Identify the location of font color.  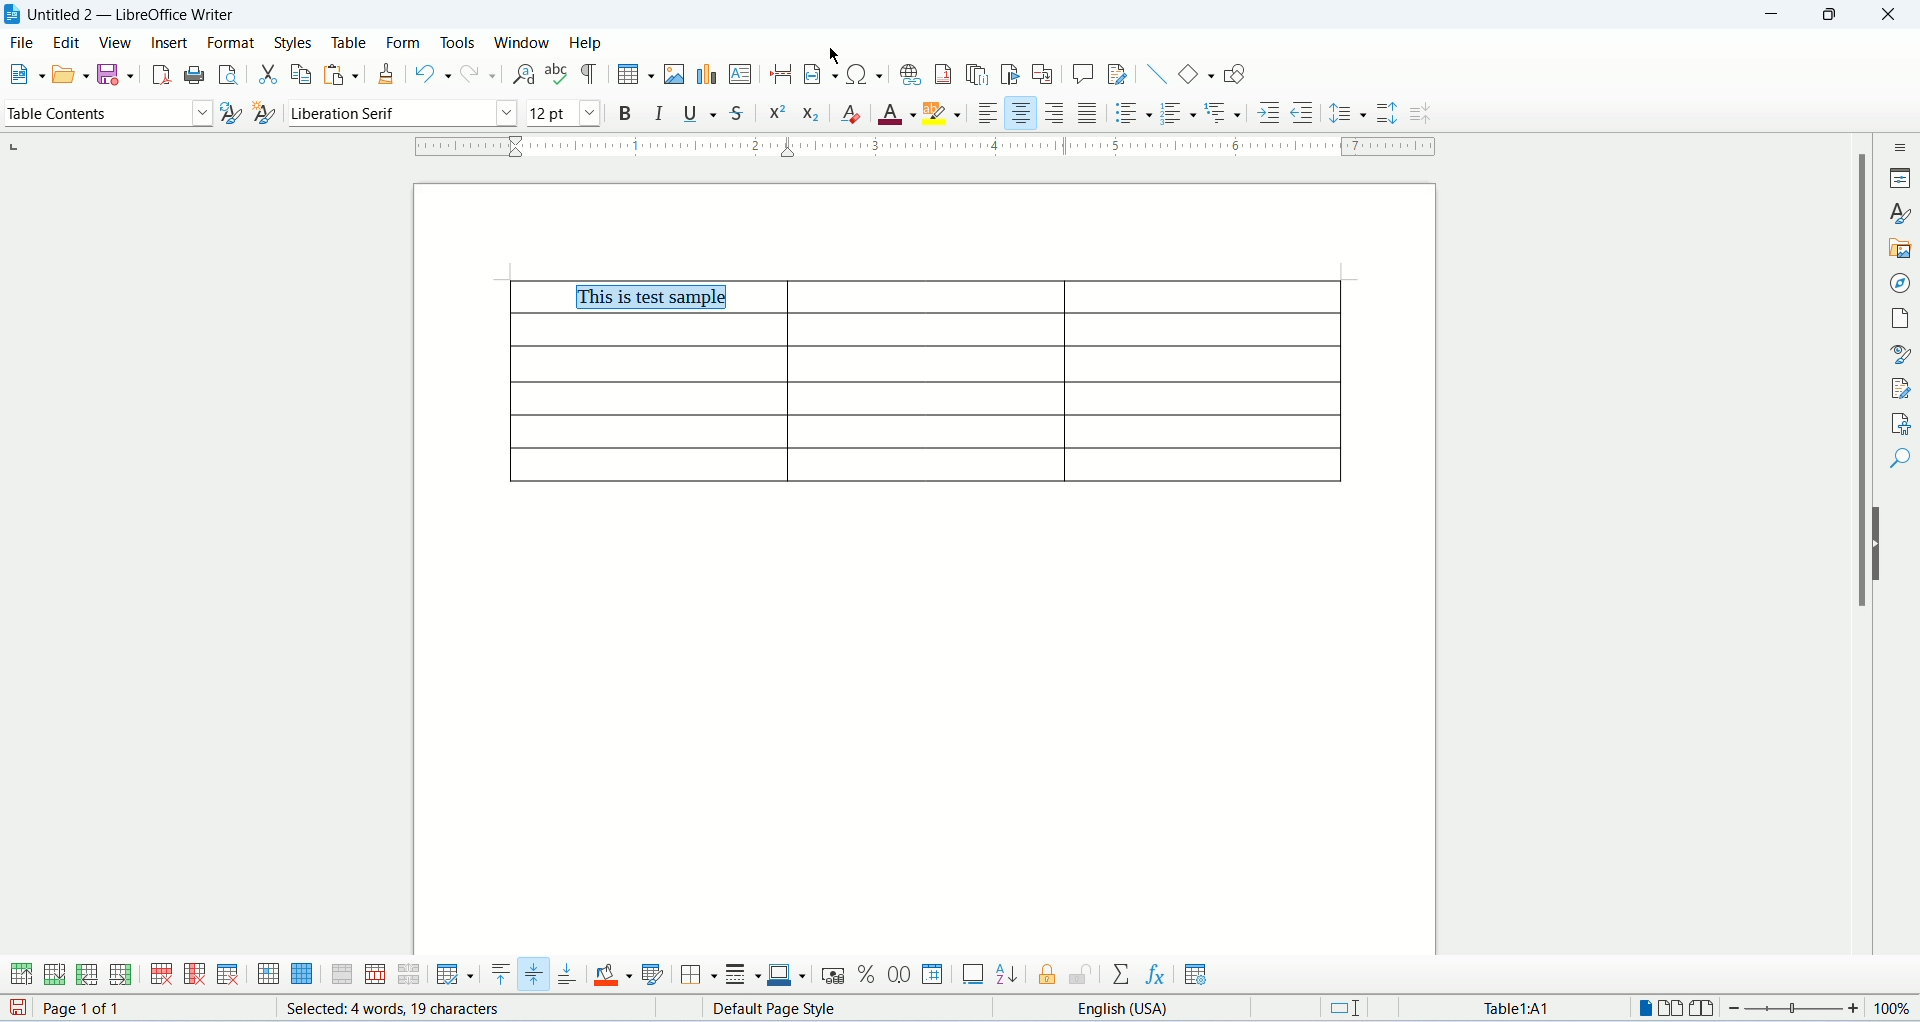
(895, 111).